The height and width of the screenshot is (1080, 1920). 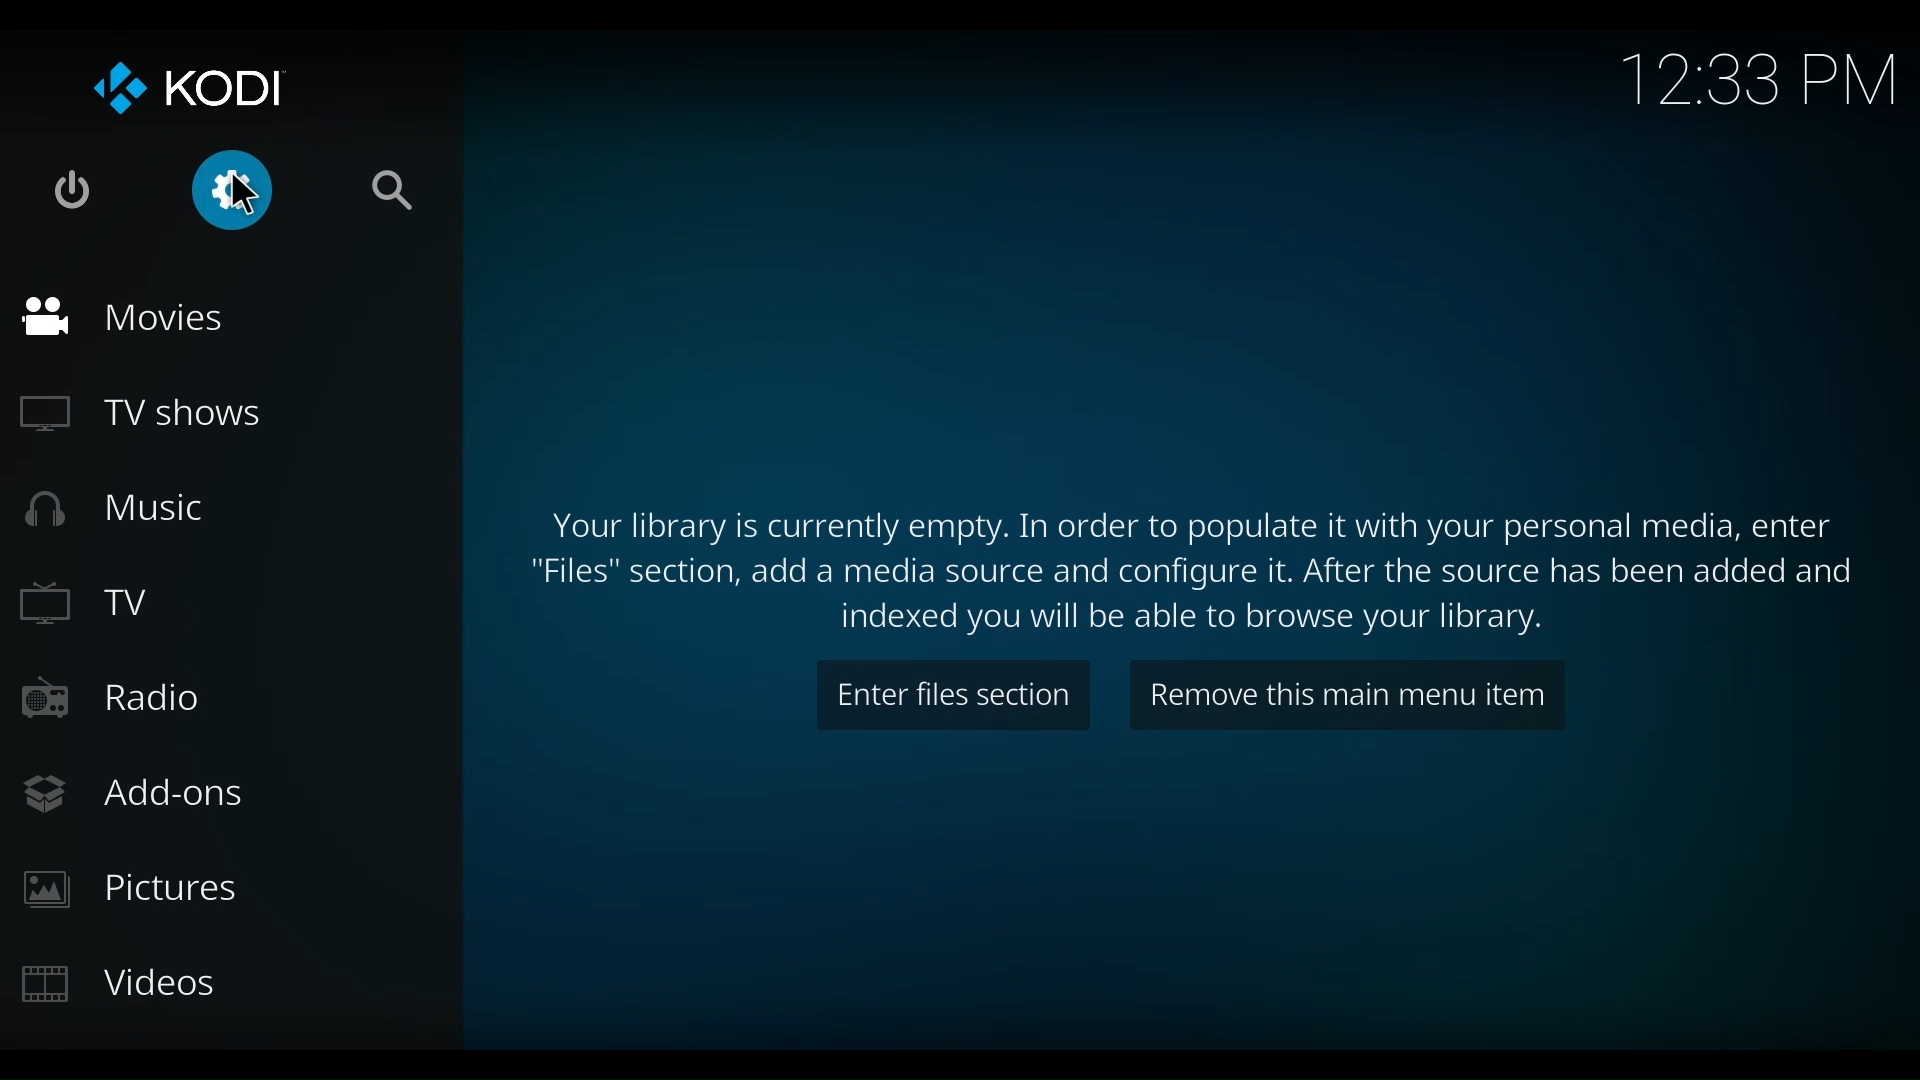 What do you see at coordinates (117, 511) in the screenshot?
I see `Music` at bounding box center [117, 511].